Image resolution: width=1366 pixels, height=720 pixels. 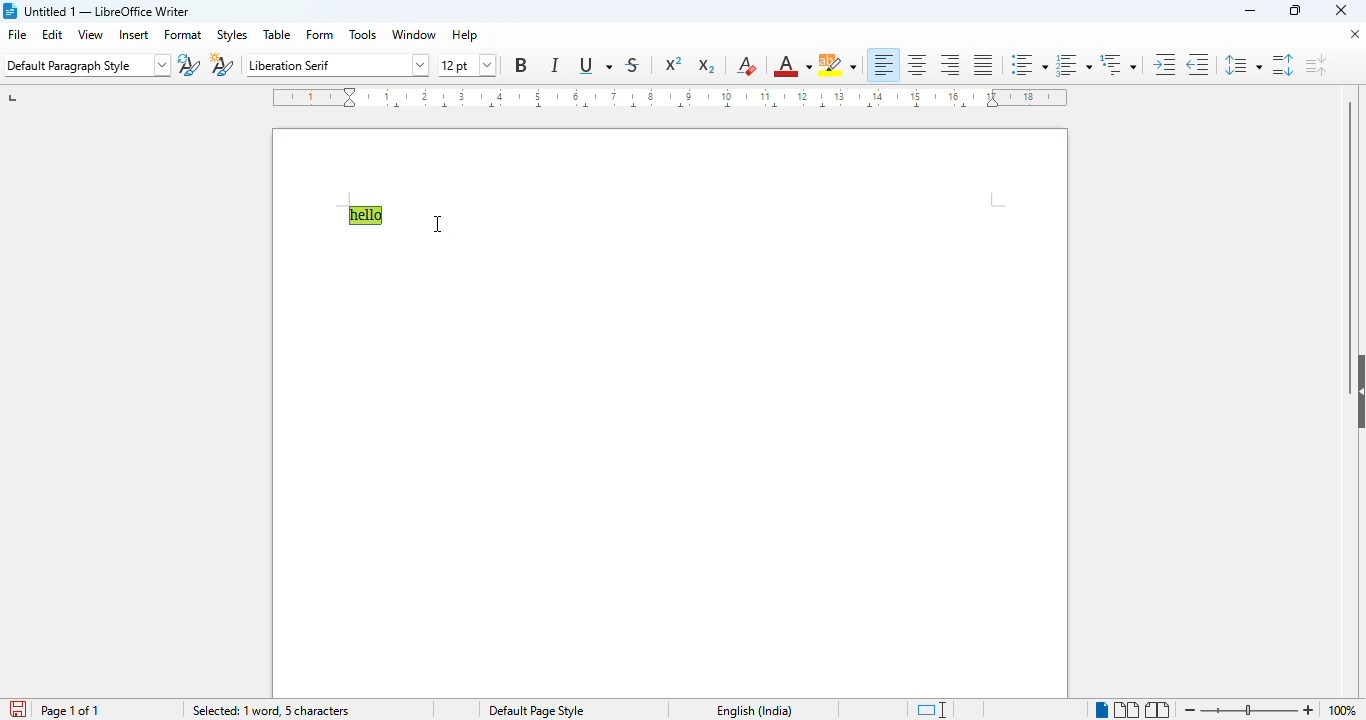 What do you see at coordinates (925, 709) in the screenshot?
I see `standard selection` at bounding box center [925, 709].